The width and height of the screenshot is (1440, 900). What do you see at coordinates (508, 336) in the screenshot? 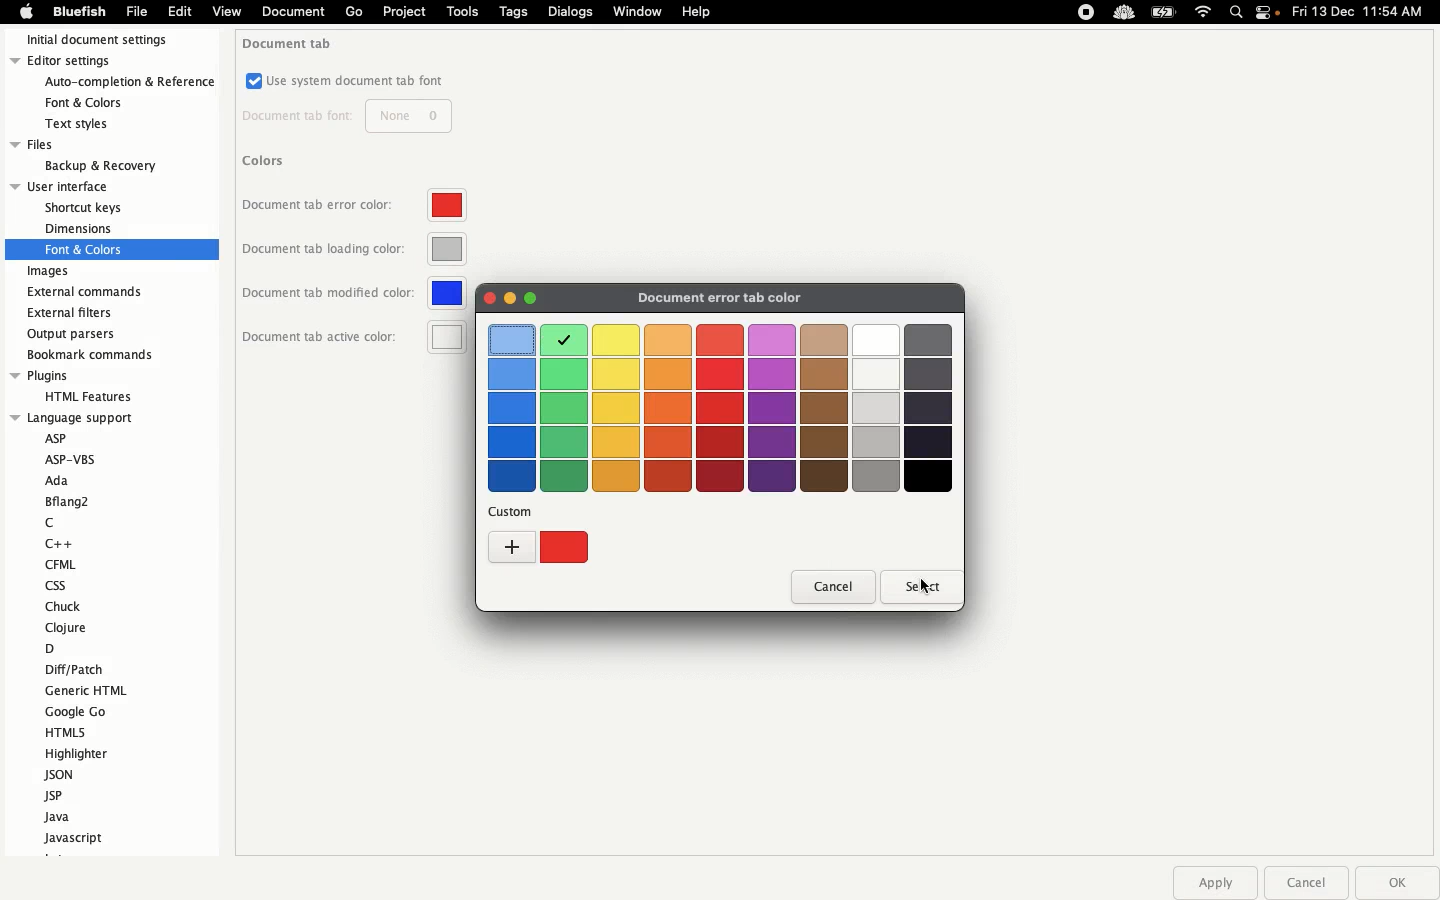
I see `color` at bounding box center [508, 336].